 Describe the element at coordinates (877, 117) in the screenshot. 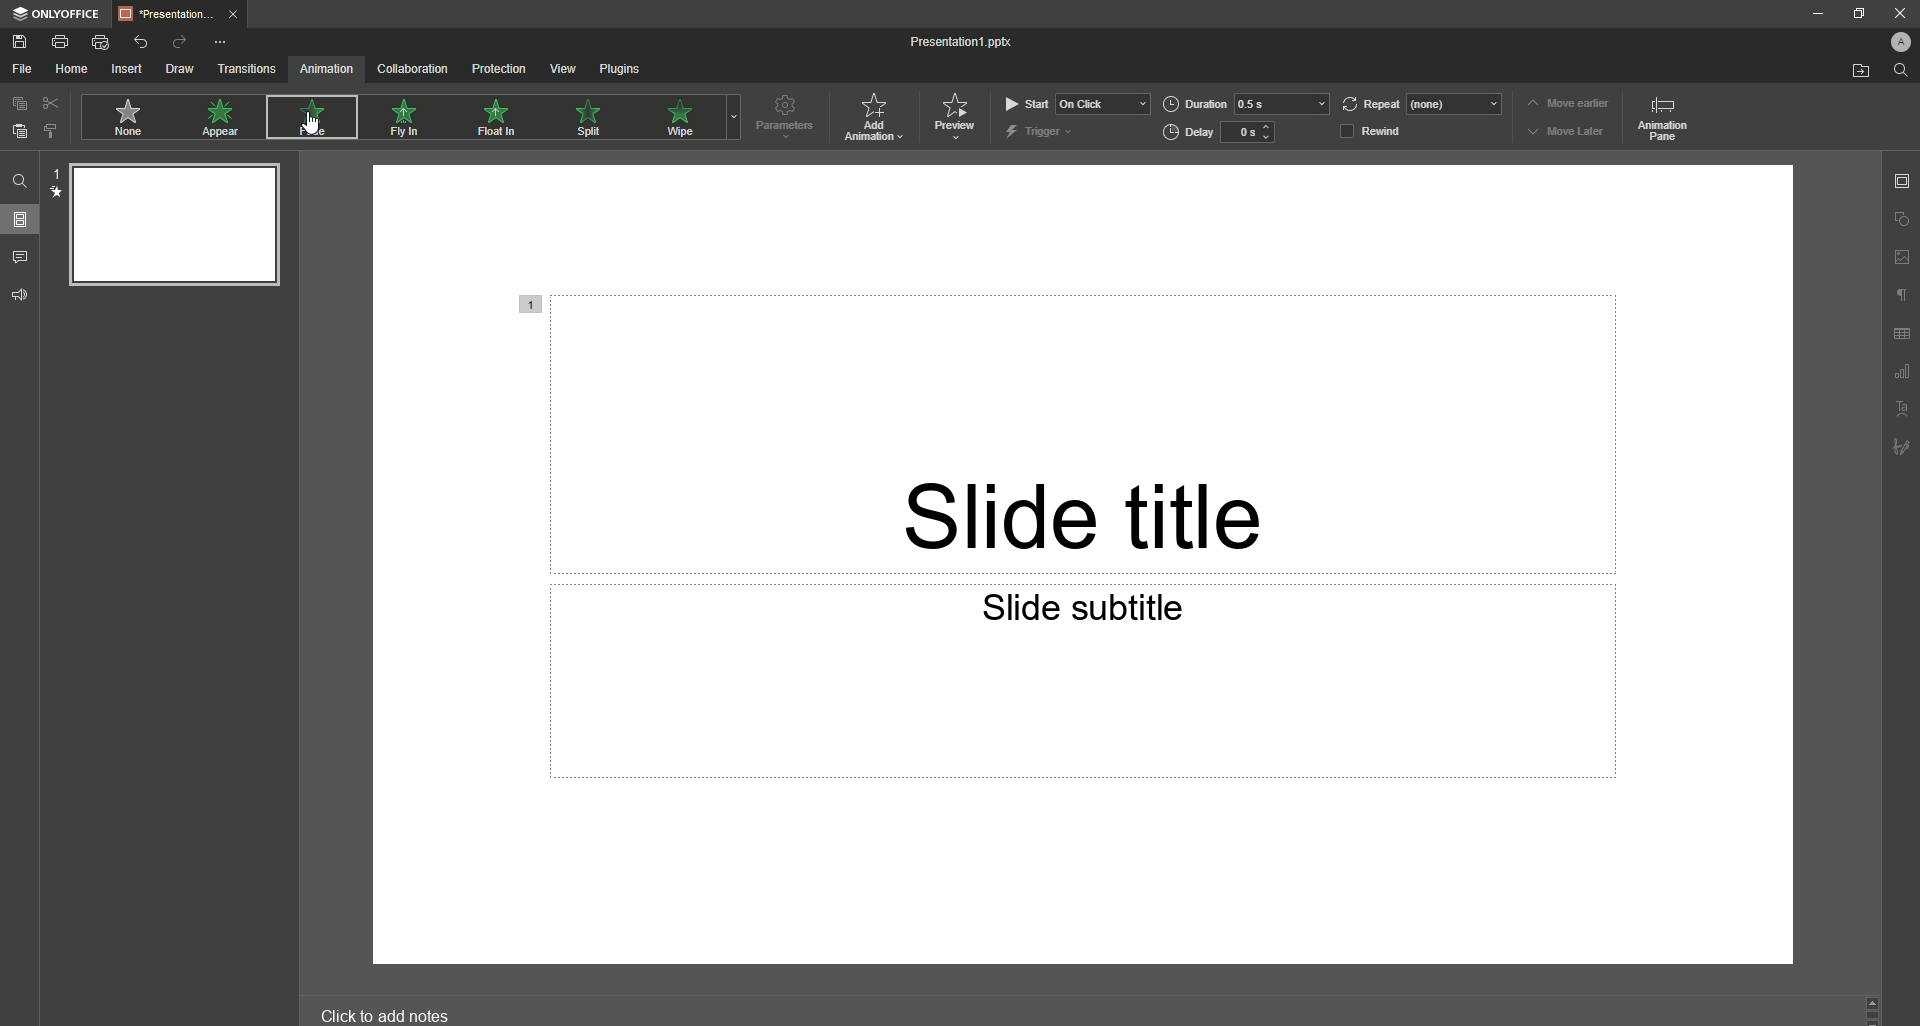

I see `Add Animation` at that location.